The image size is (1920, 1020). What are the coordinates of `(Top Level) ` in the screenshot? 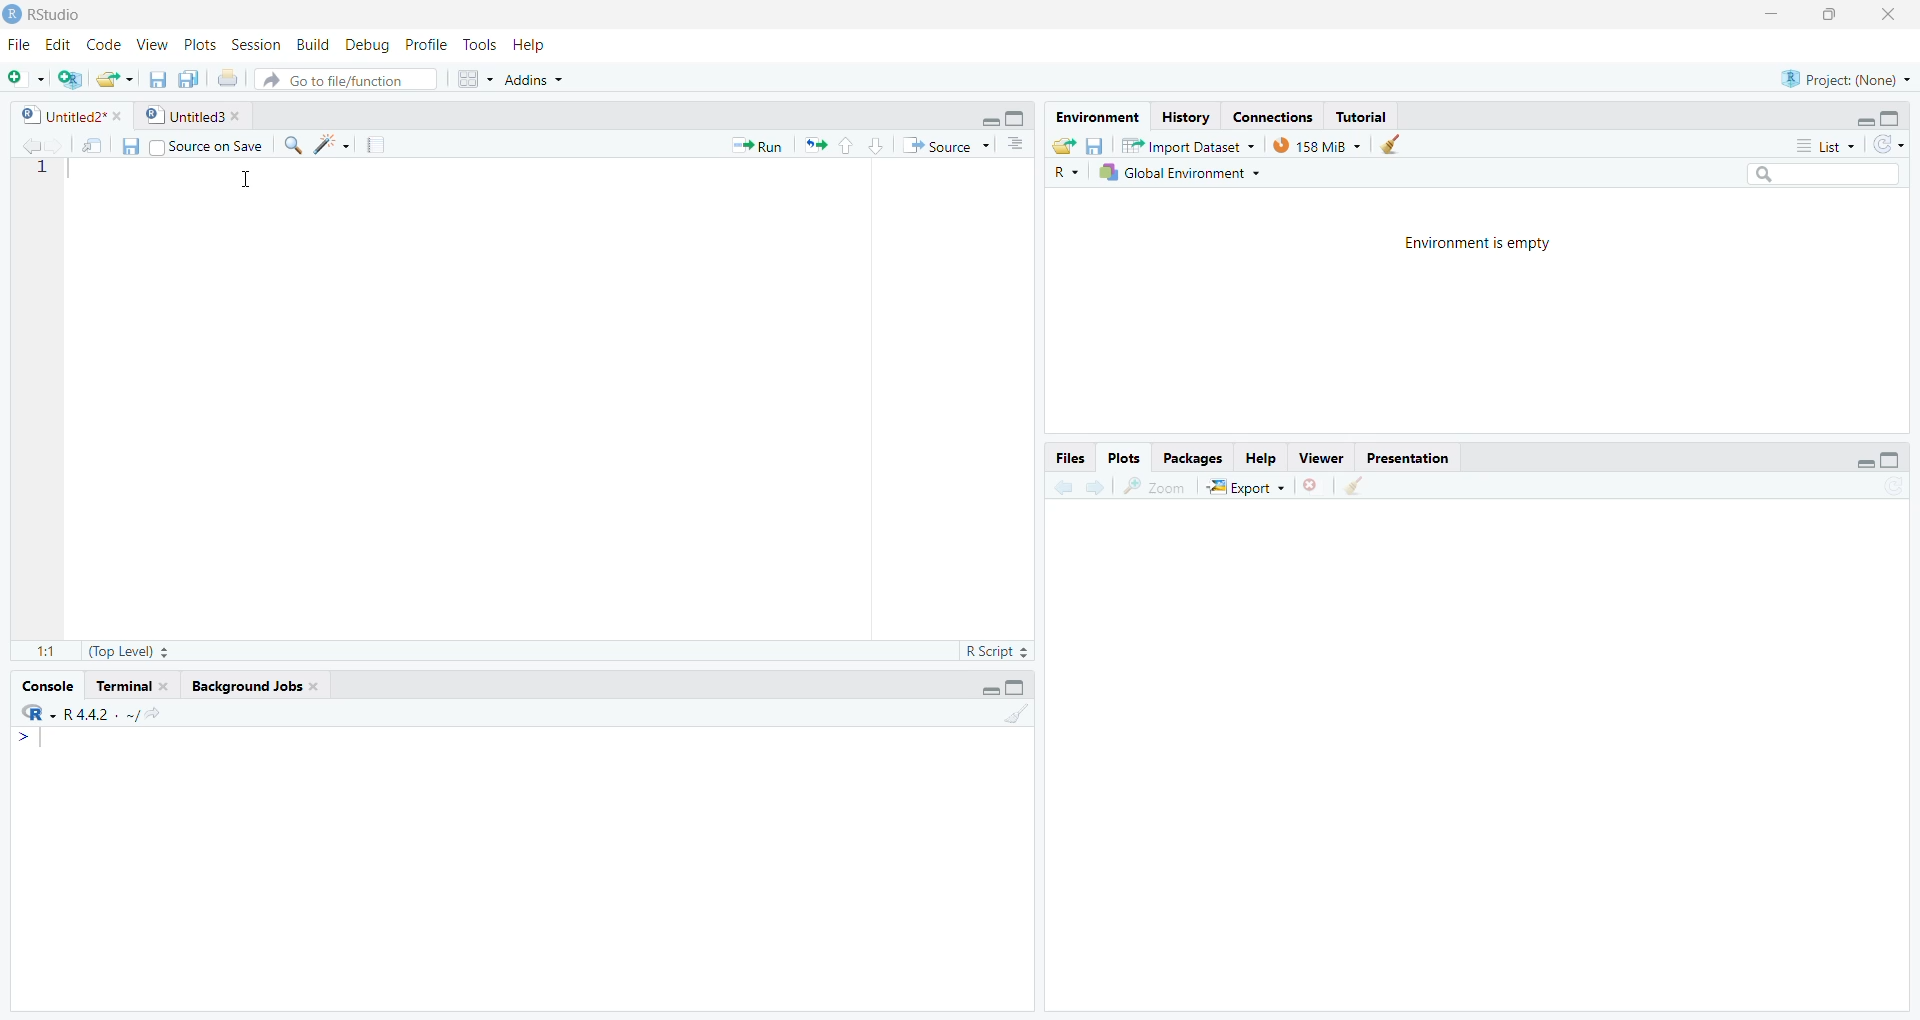 It's located at (136, 650).